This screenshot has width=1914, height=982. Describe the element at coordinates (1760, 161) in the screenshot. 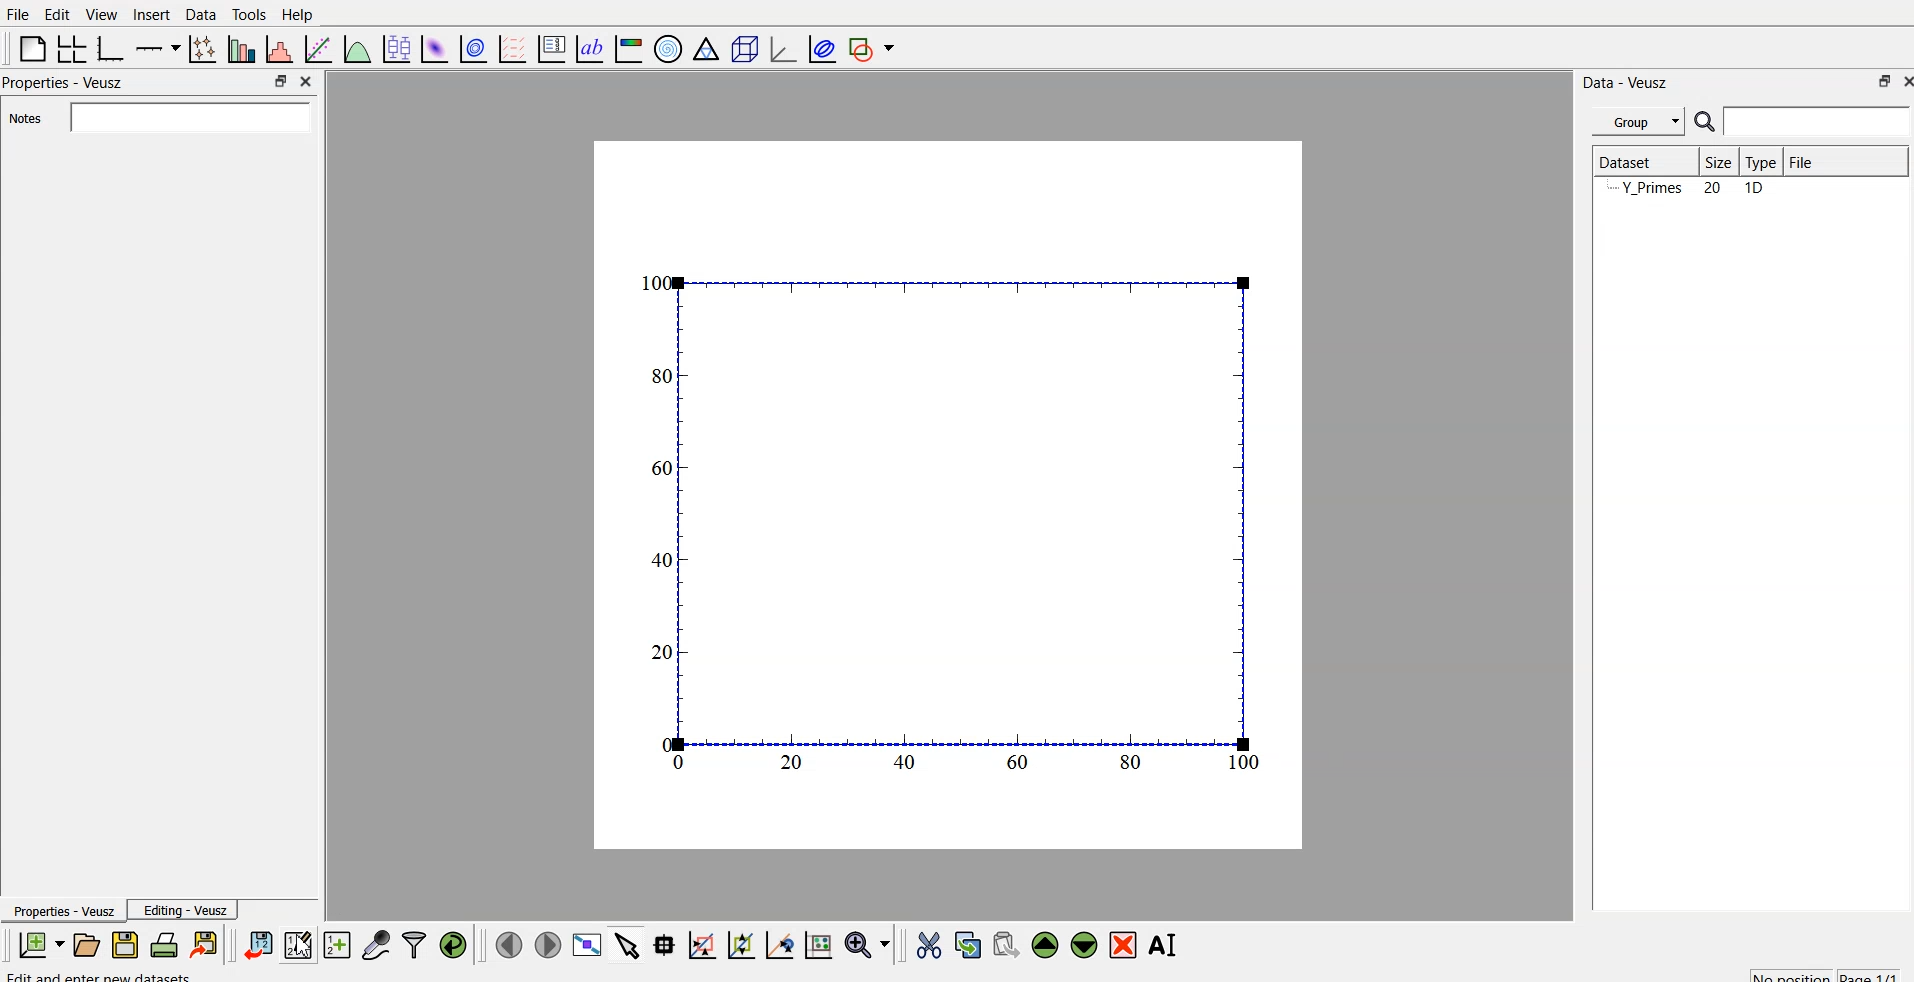

I see `Type` at that location.